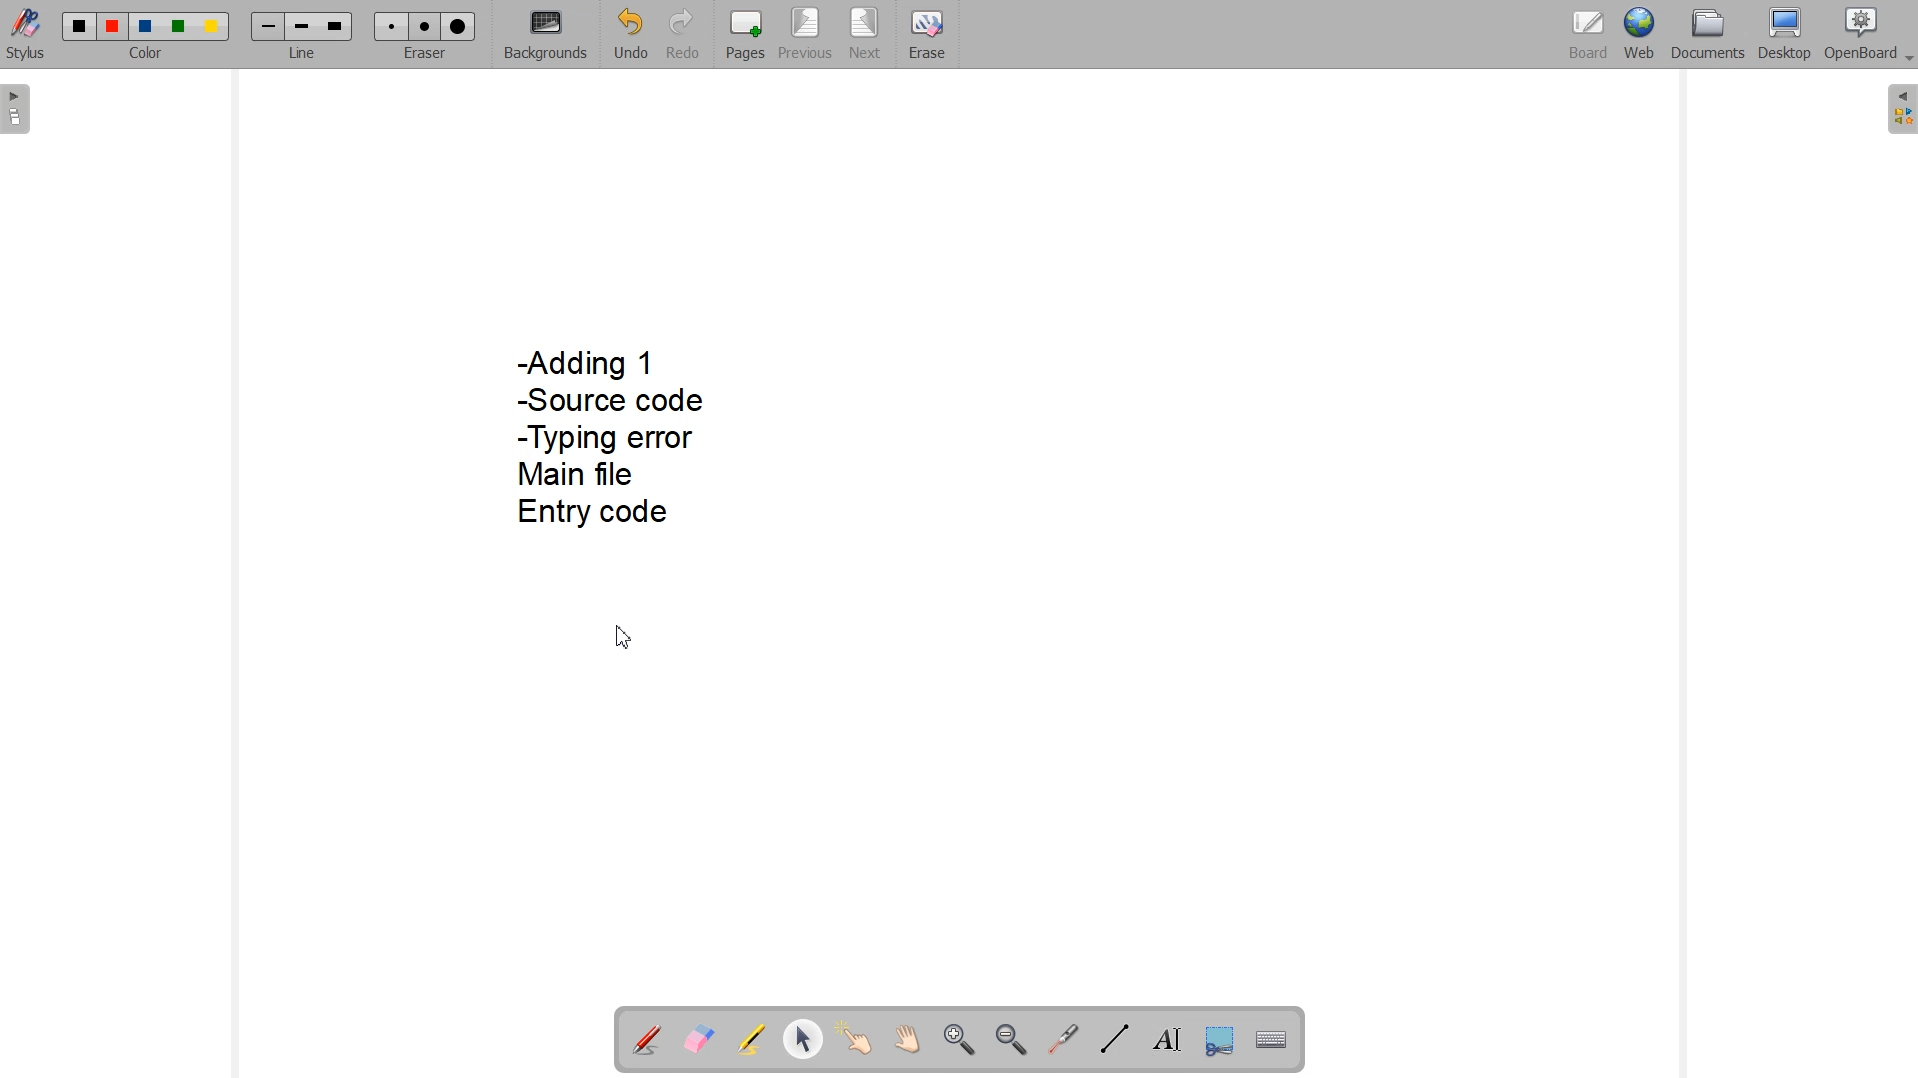 The height and width of the screenshot is (1078, 1918). What do you see at coordinates (623, 638) in the screenshot?
I see `Cursor` at bounding box center [623, 638].